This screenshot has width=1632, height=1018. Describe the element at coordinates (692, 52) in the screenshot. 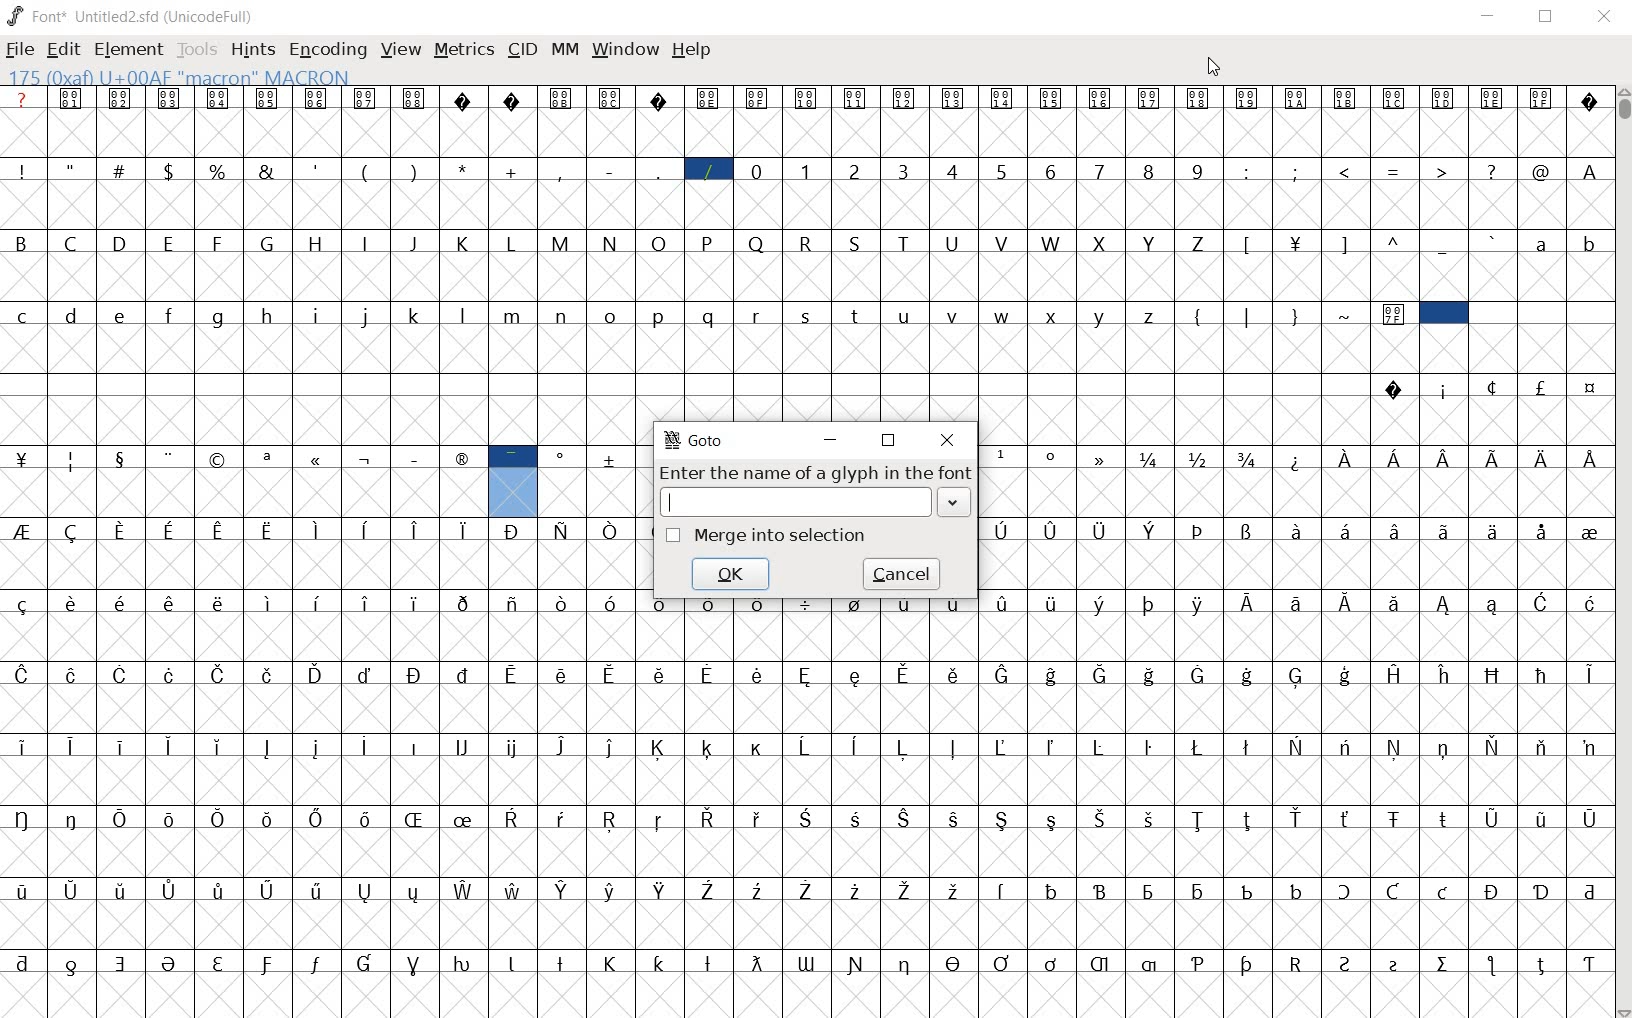

I see `HELP` at that location.